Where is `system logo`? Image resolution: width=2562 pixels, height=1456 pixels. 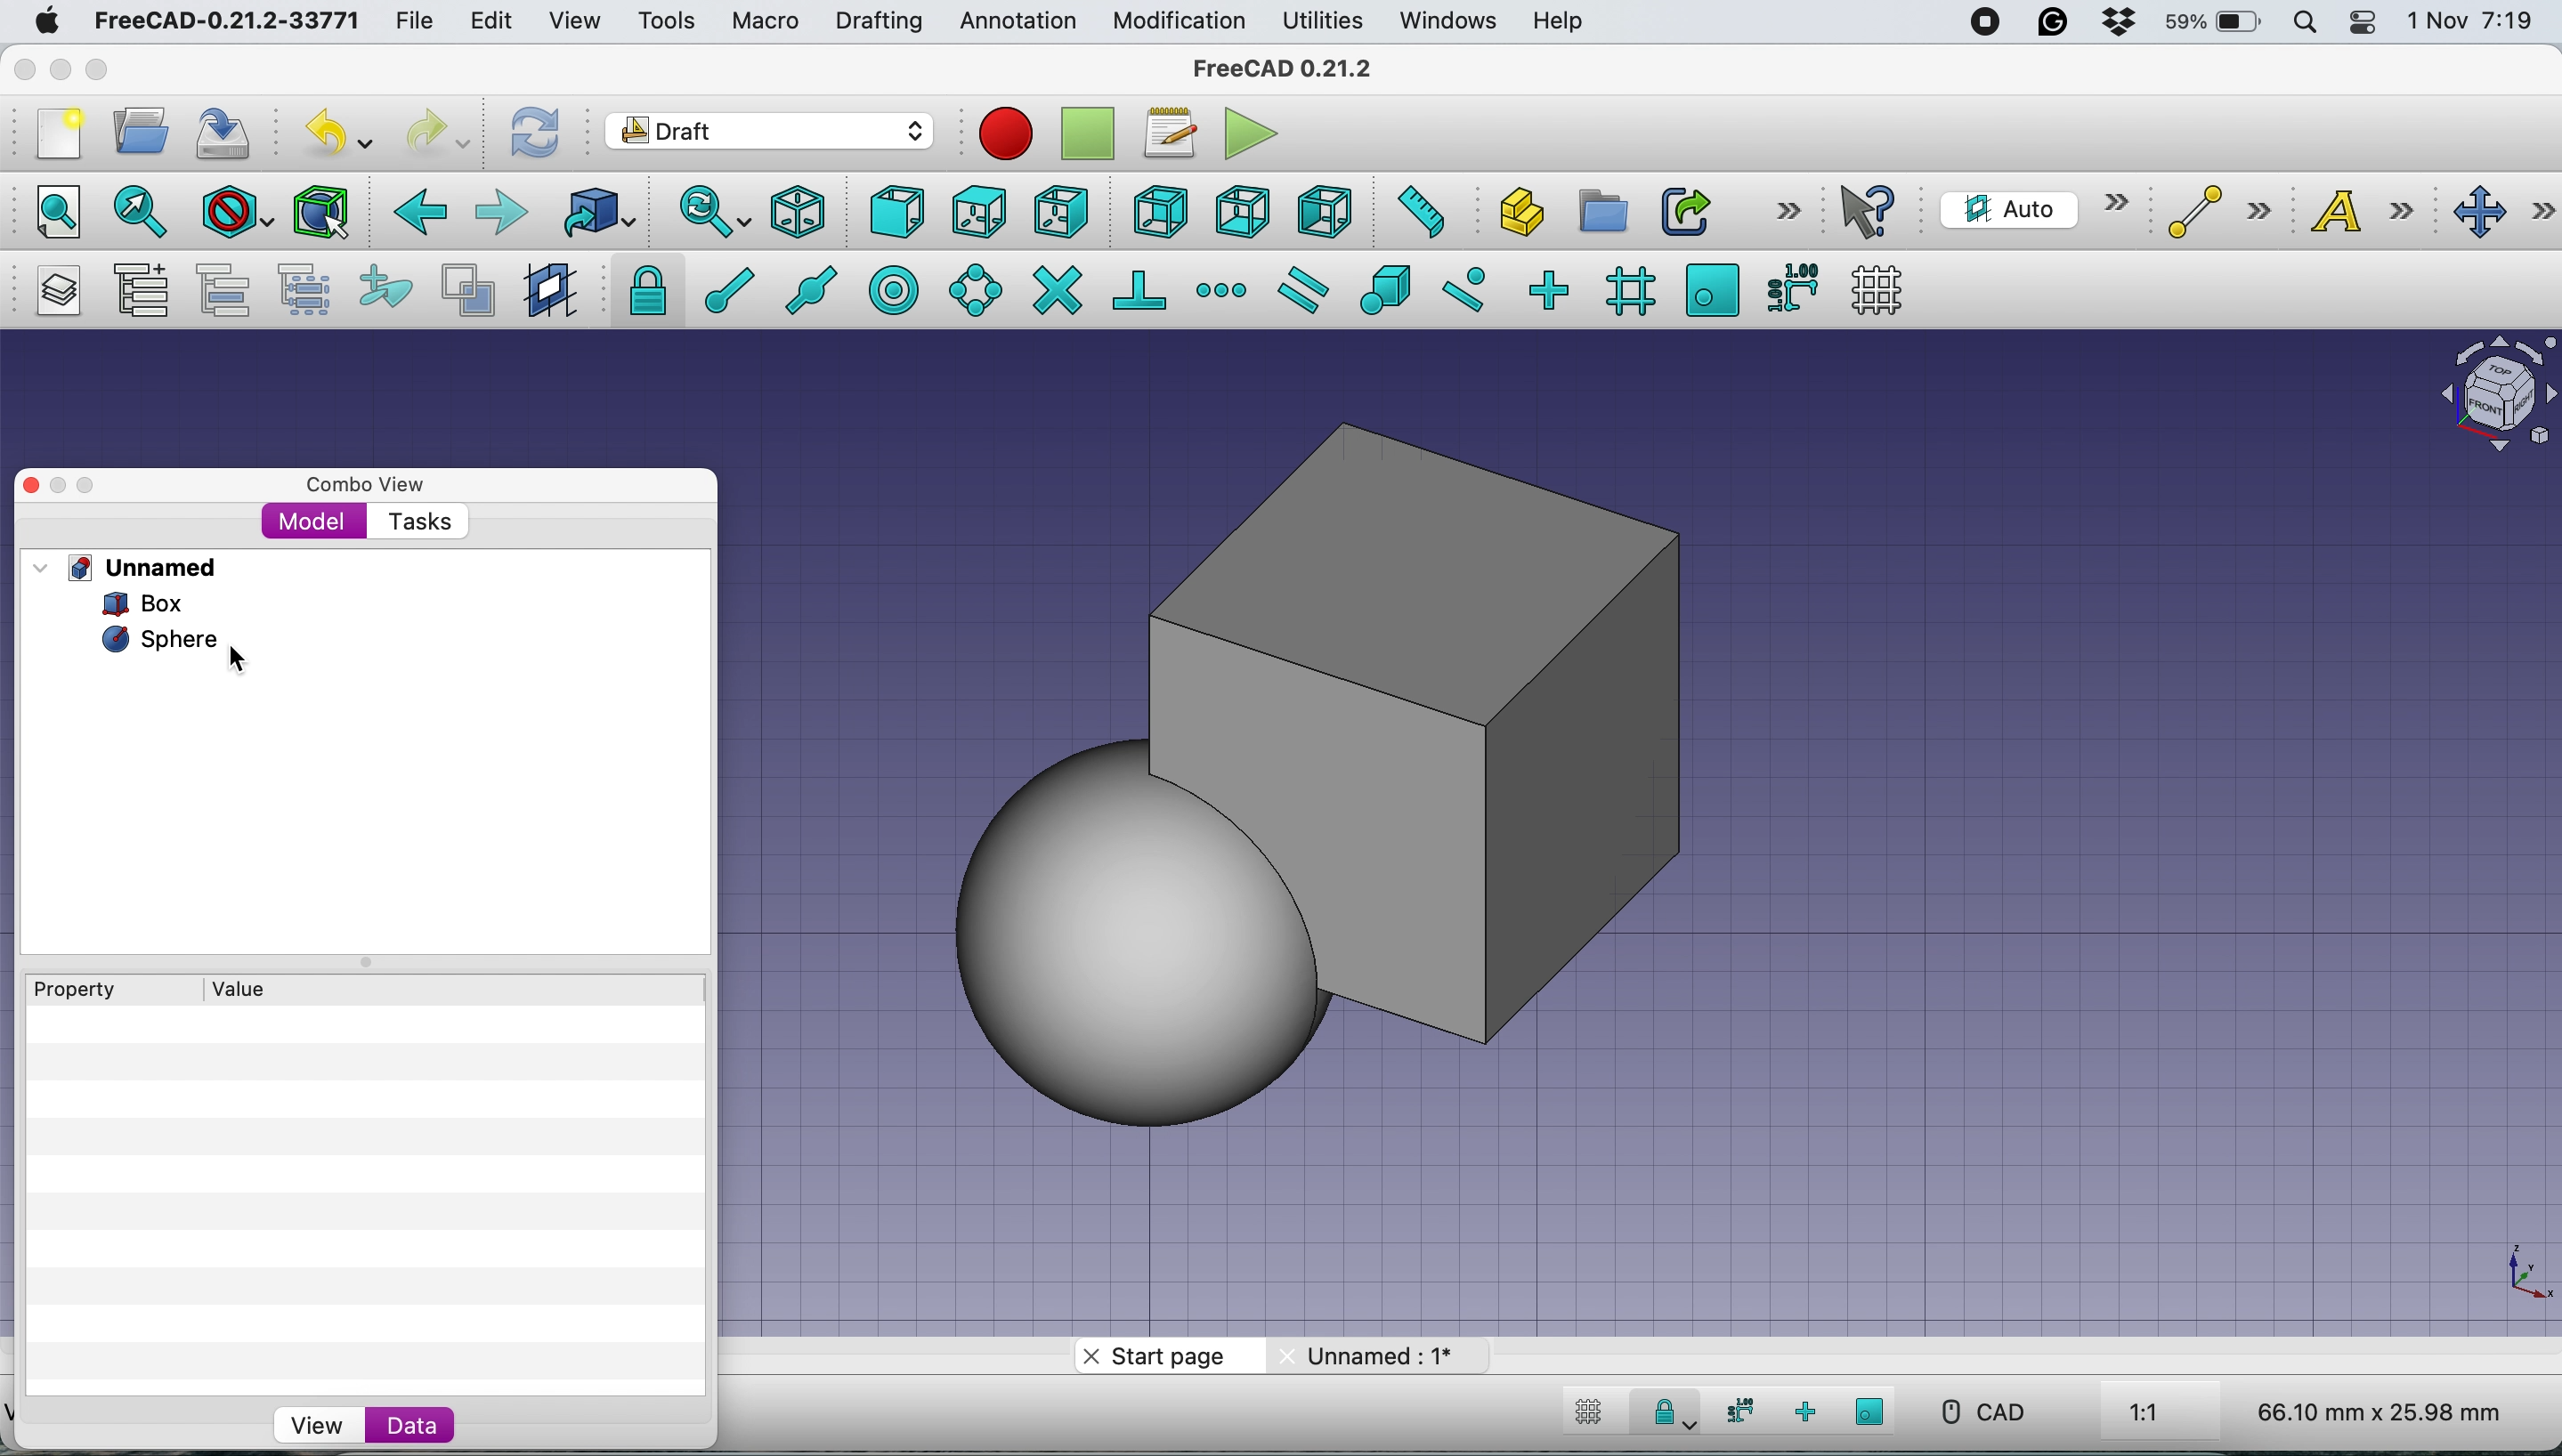
system logo is located at coordinates (49, 21).